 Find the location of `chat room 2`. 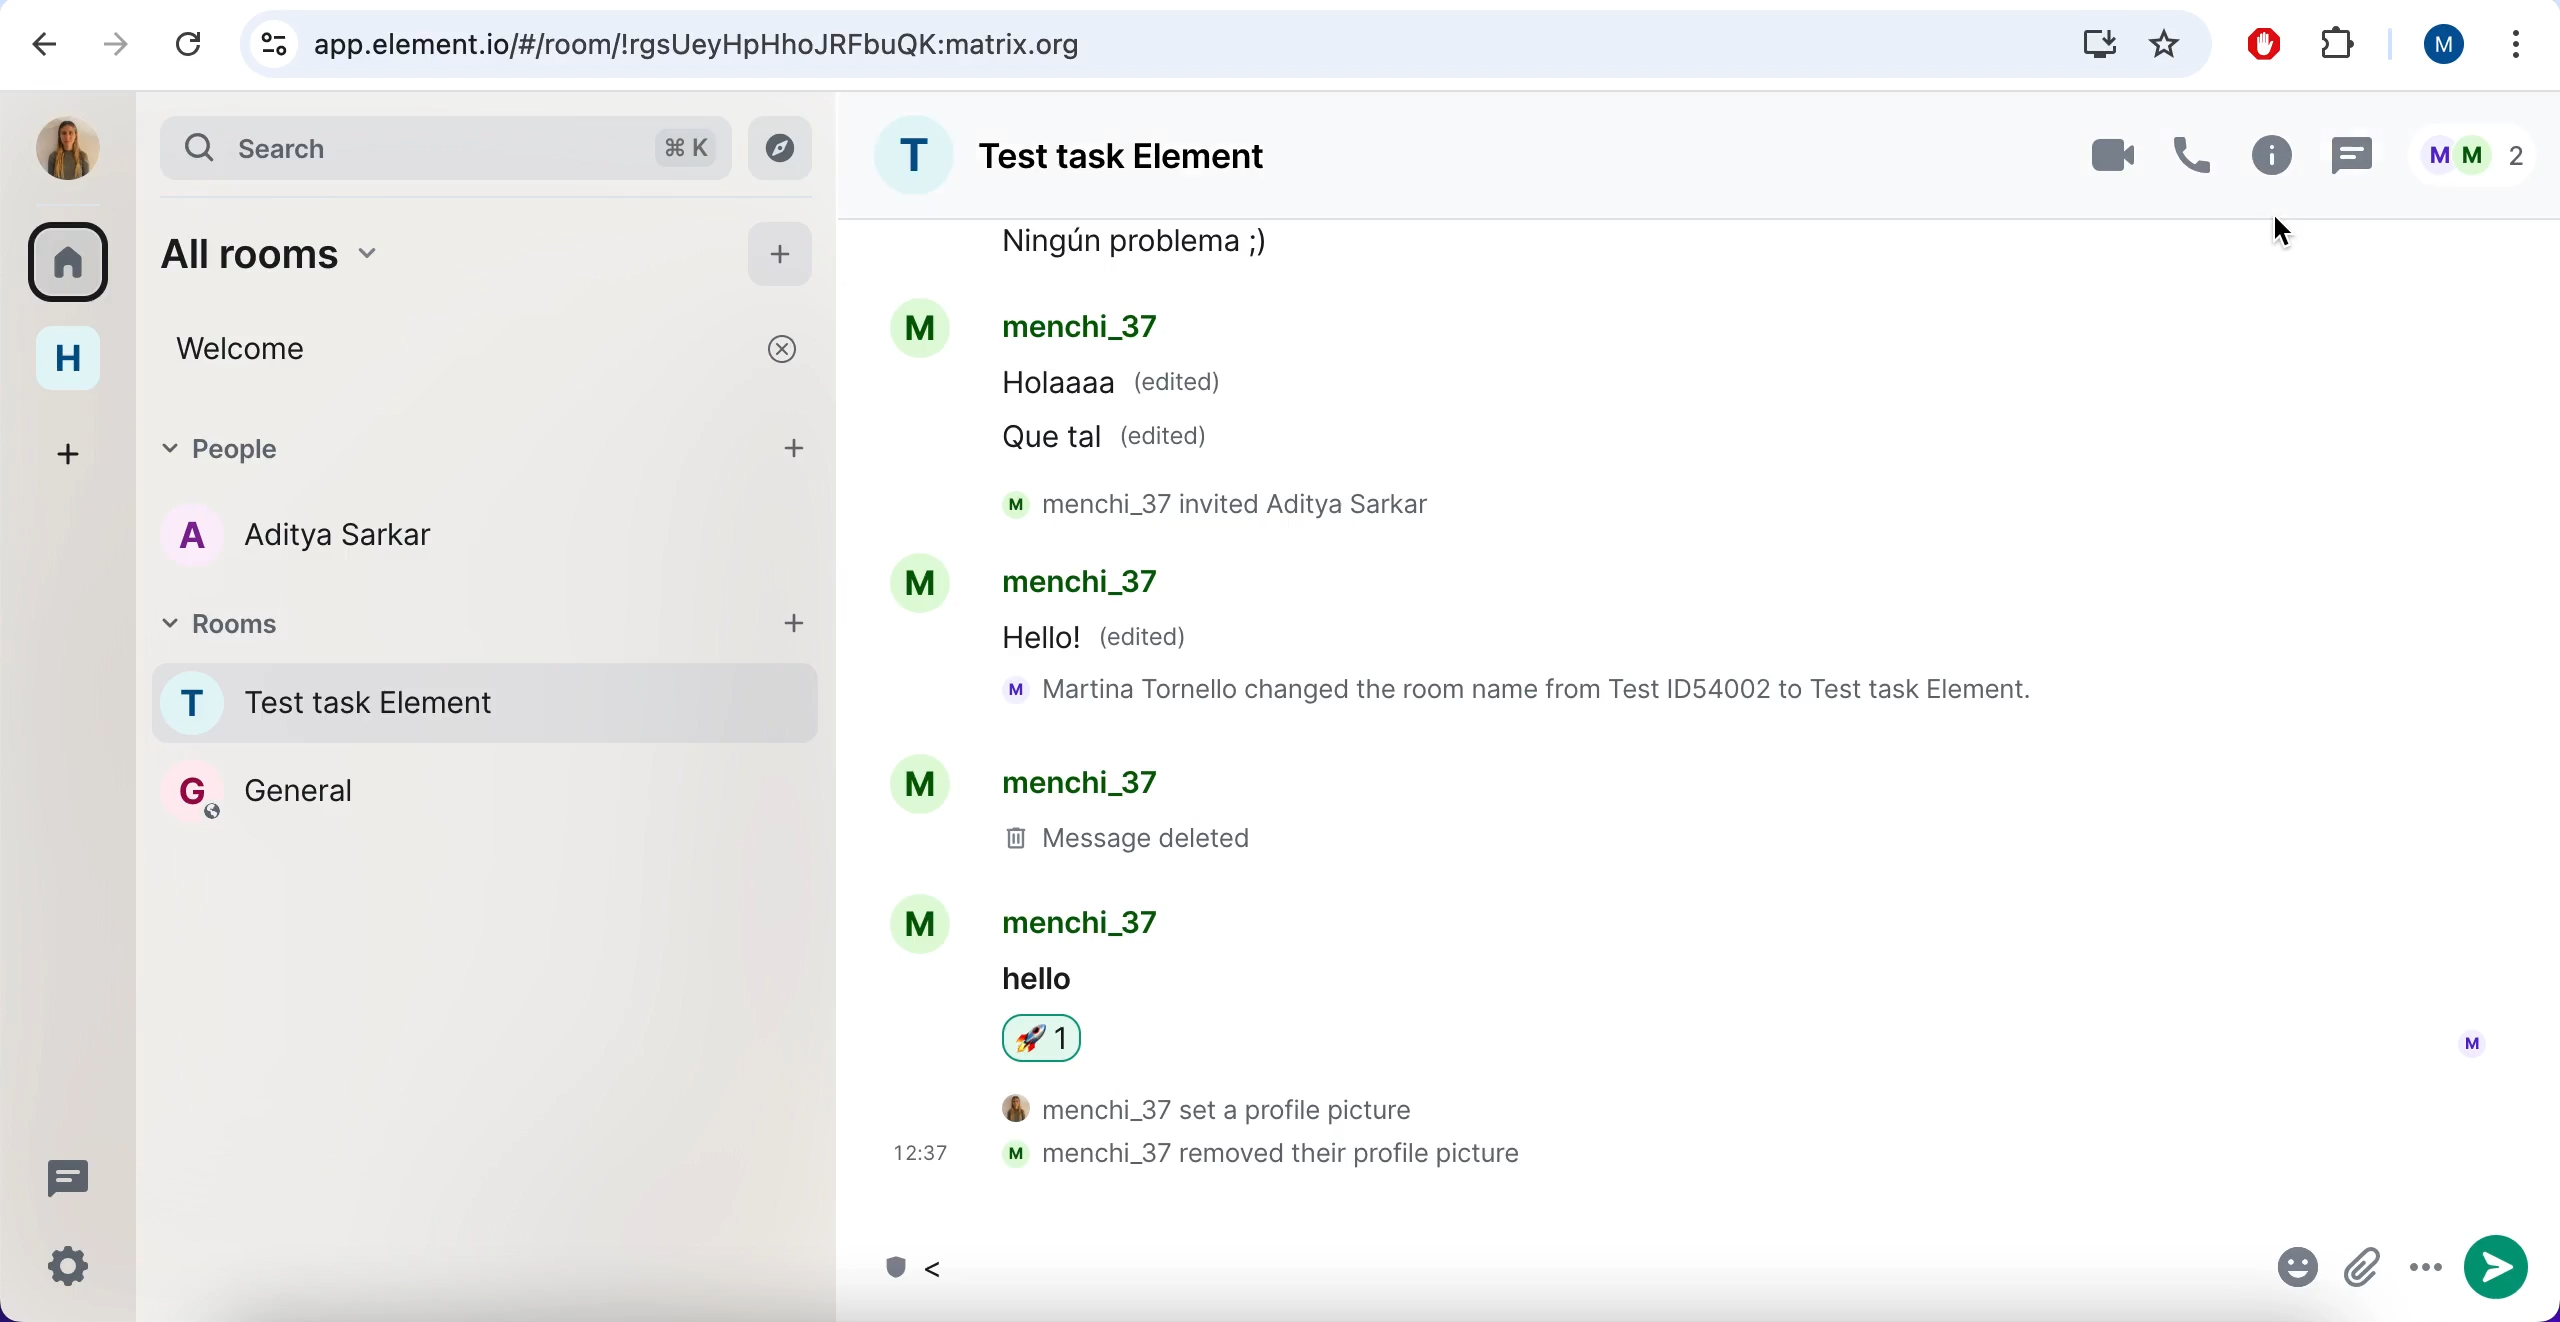

chat room 2 is located at coordinates (377, 797).